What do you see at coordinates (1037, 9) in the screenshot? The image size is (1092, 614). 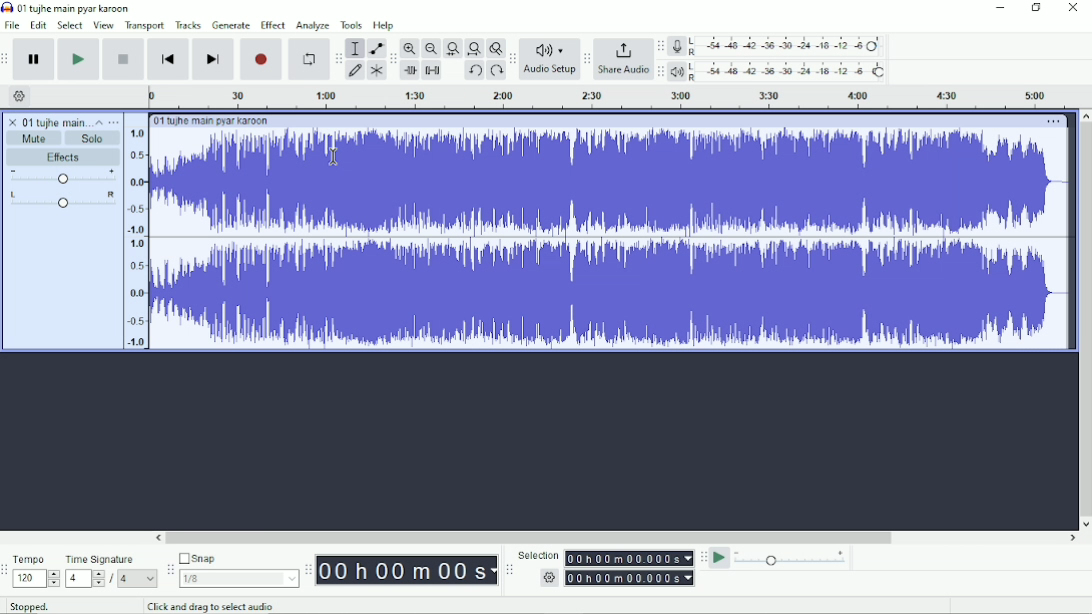 I see `Restore down` at bounding box center [1037, 9].